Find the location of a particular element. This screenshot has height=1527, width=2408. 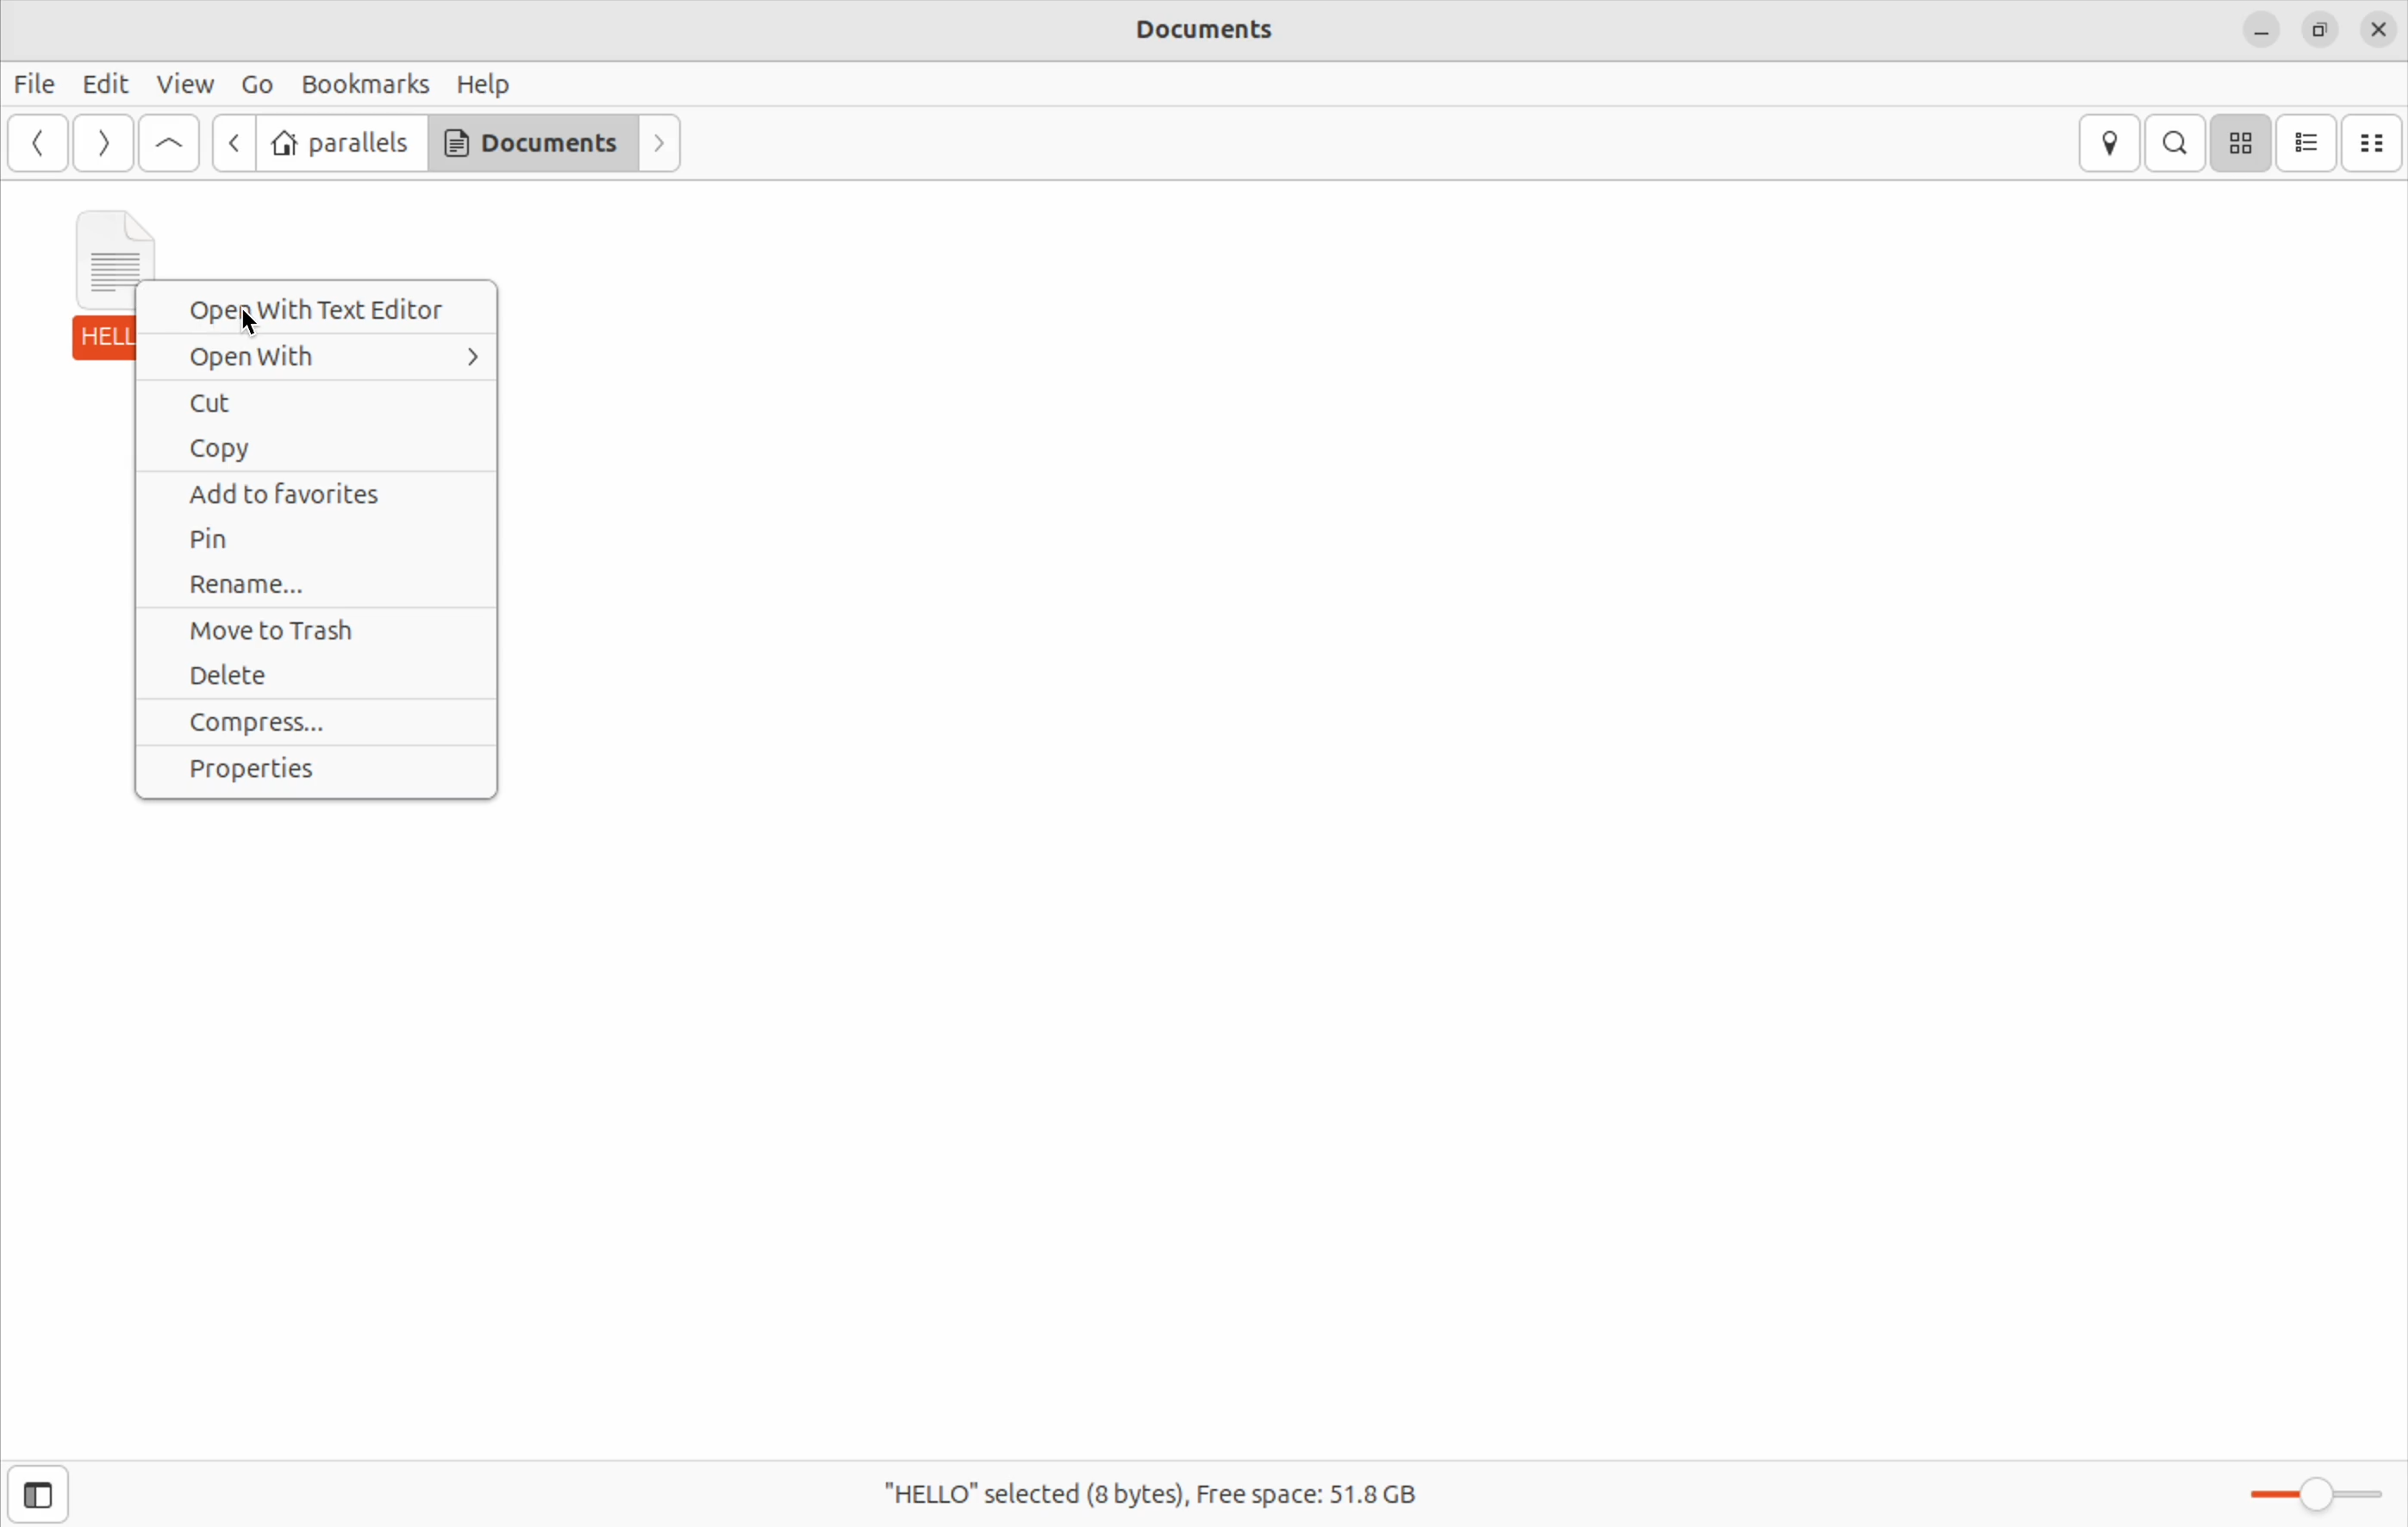

list view is located at coordinates (2311, 143).